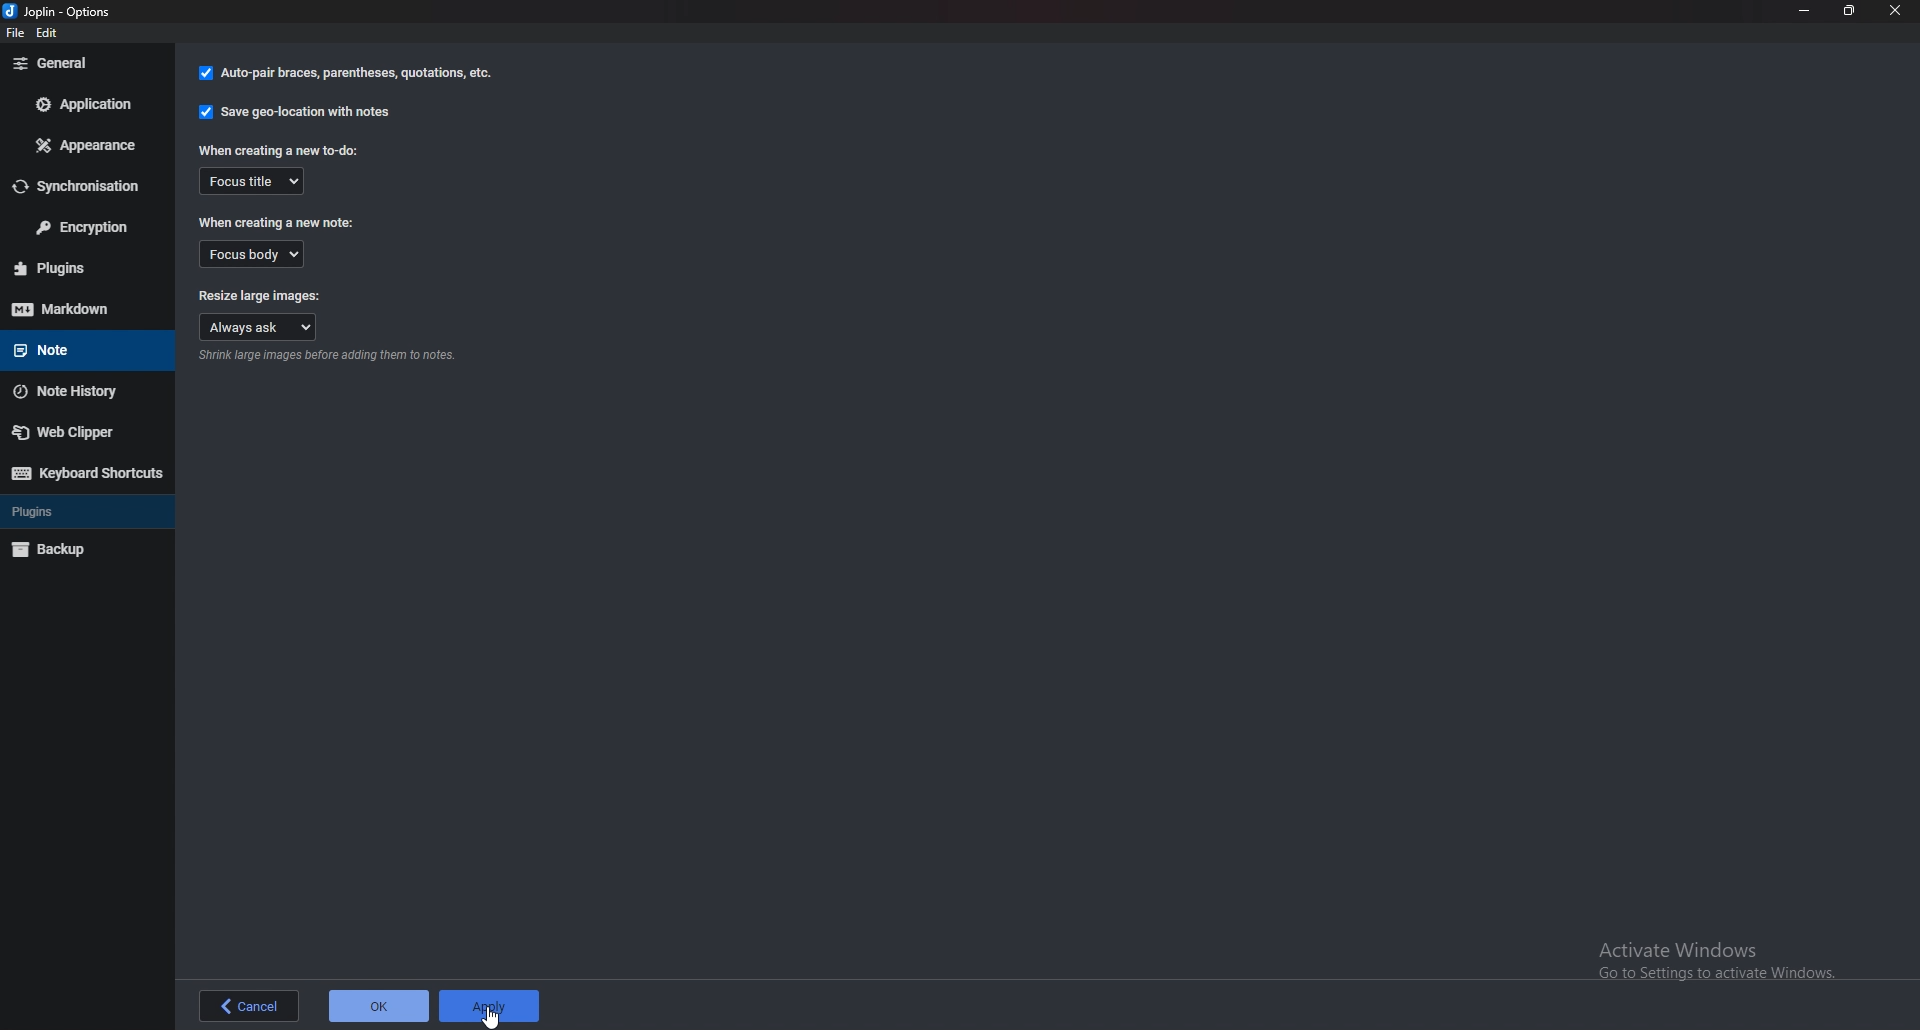  I want to click on Backup, so click(84, 547).